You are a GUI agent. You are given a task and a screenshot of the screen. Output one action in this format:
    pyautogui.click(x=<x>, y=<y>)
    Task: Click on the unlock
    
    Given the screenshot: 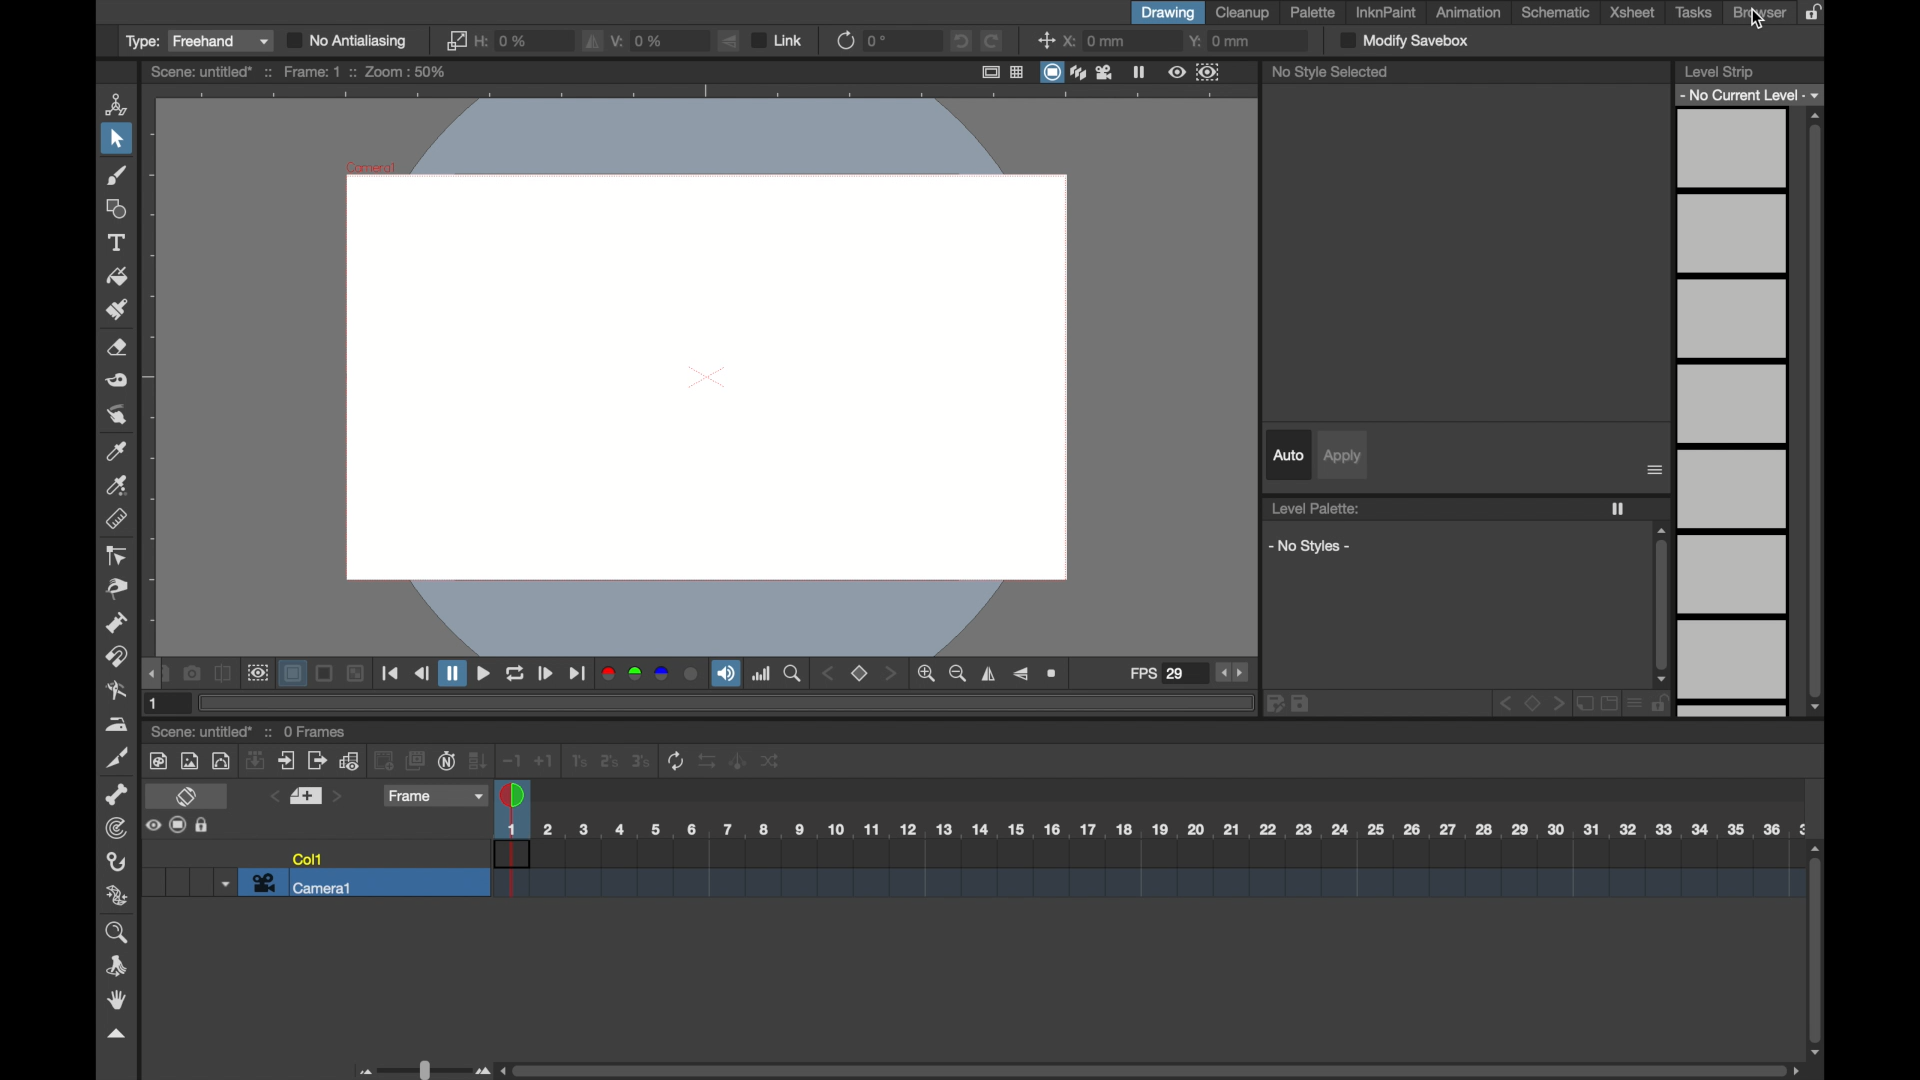 What is the action you would take?
    pyautogui.click(x=1662, y=705)
    